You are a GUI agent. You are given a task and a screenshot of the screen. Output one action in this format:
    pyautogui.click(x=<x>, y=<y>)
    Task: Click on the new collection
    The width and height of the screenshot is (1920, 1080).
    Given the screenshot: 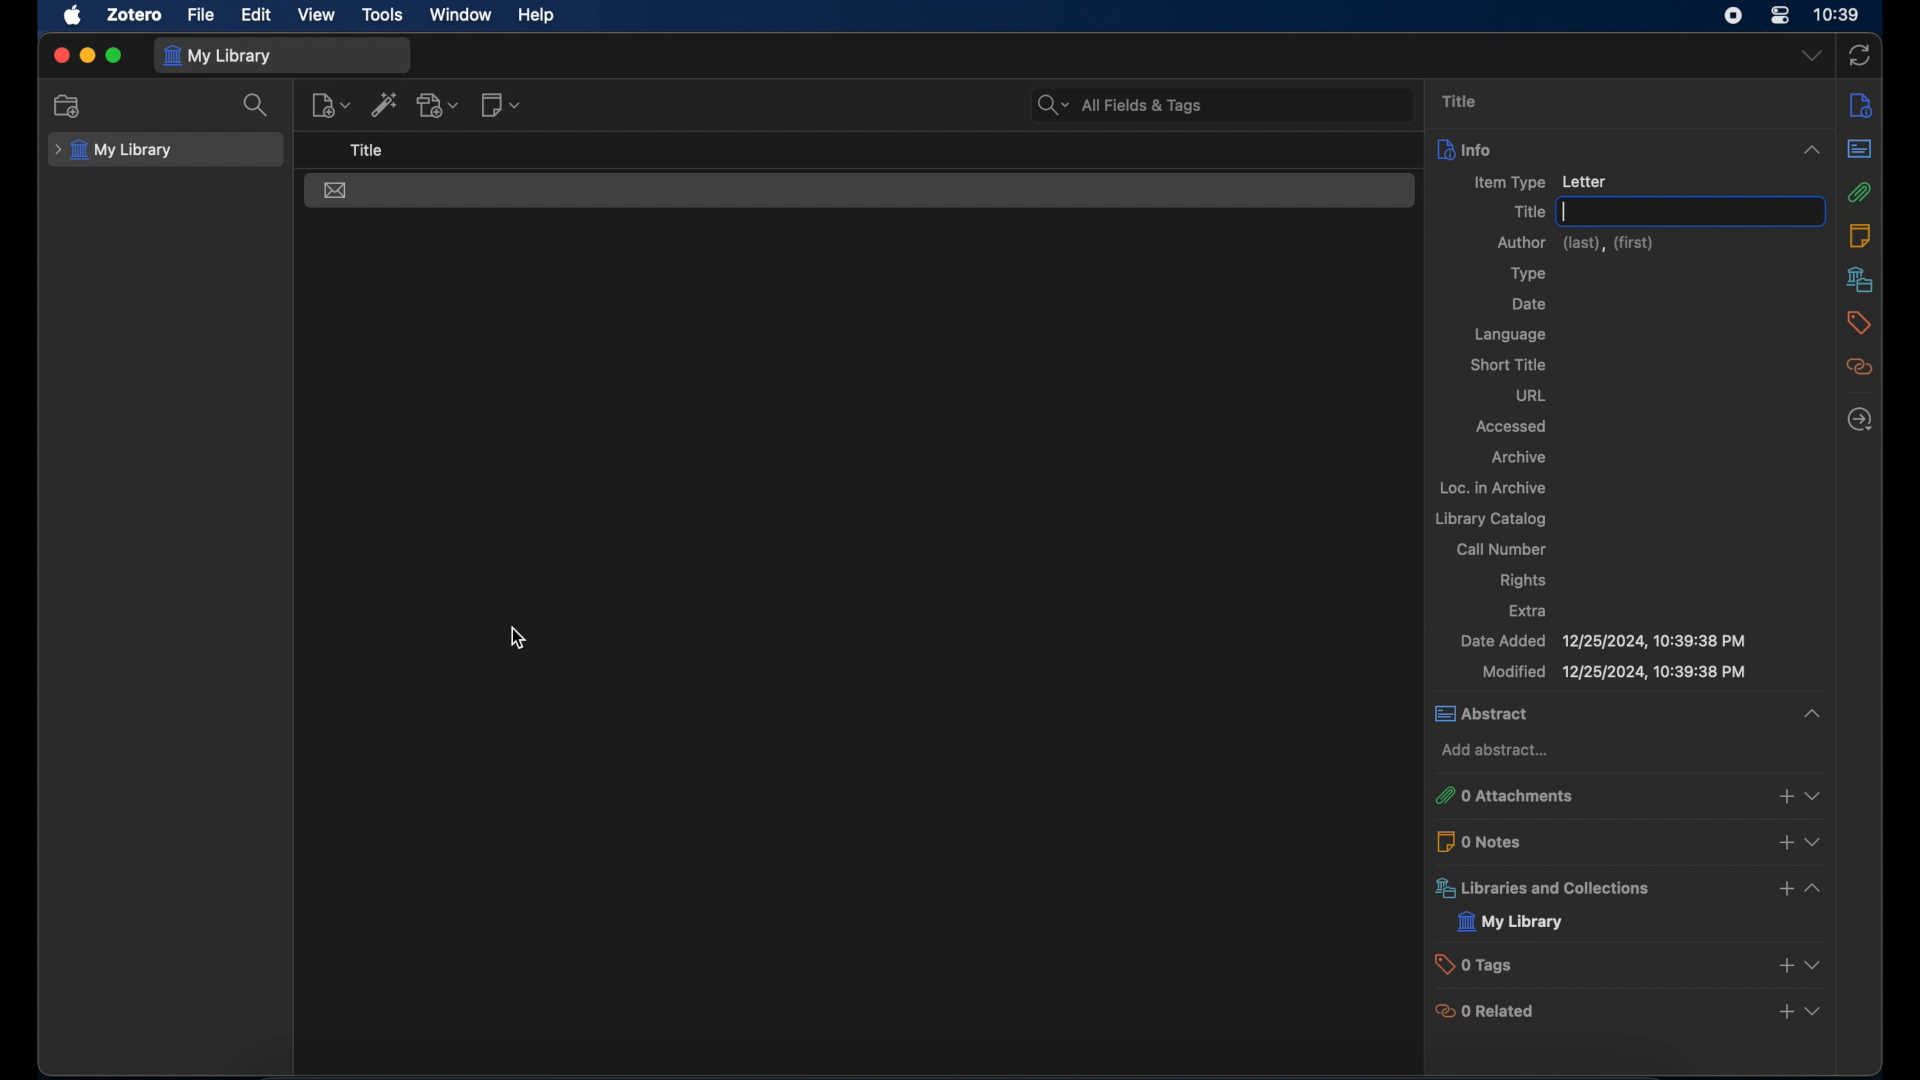 What is the action you would take?
    pyautogui.click(x=70, y=107)
    